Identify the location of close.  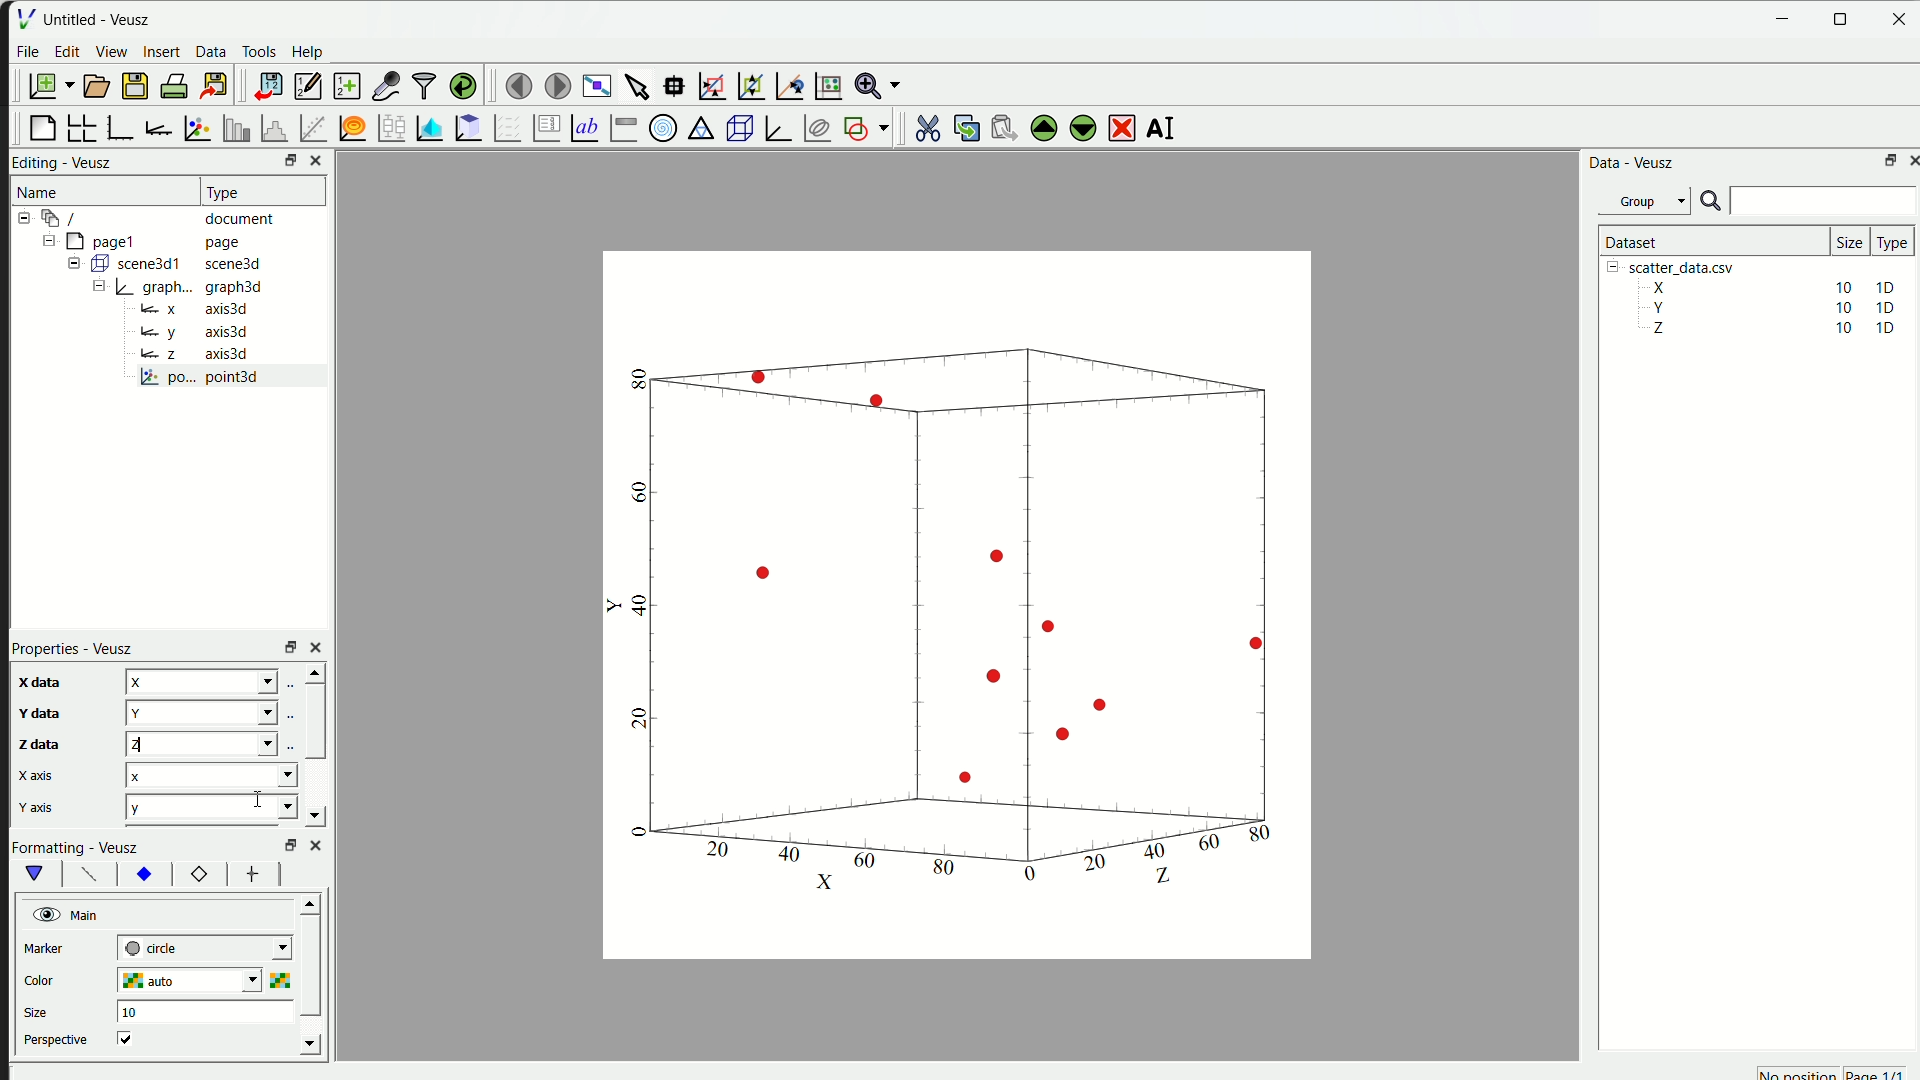
(313, 161).